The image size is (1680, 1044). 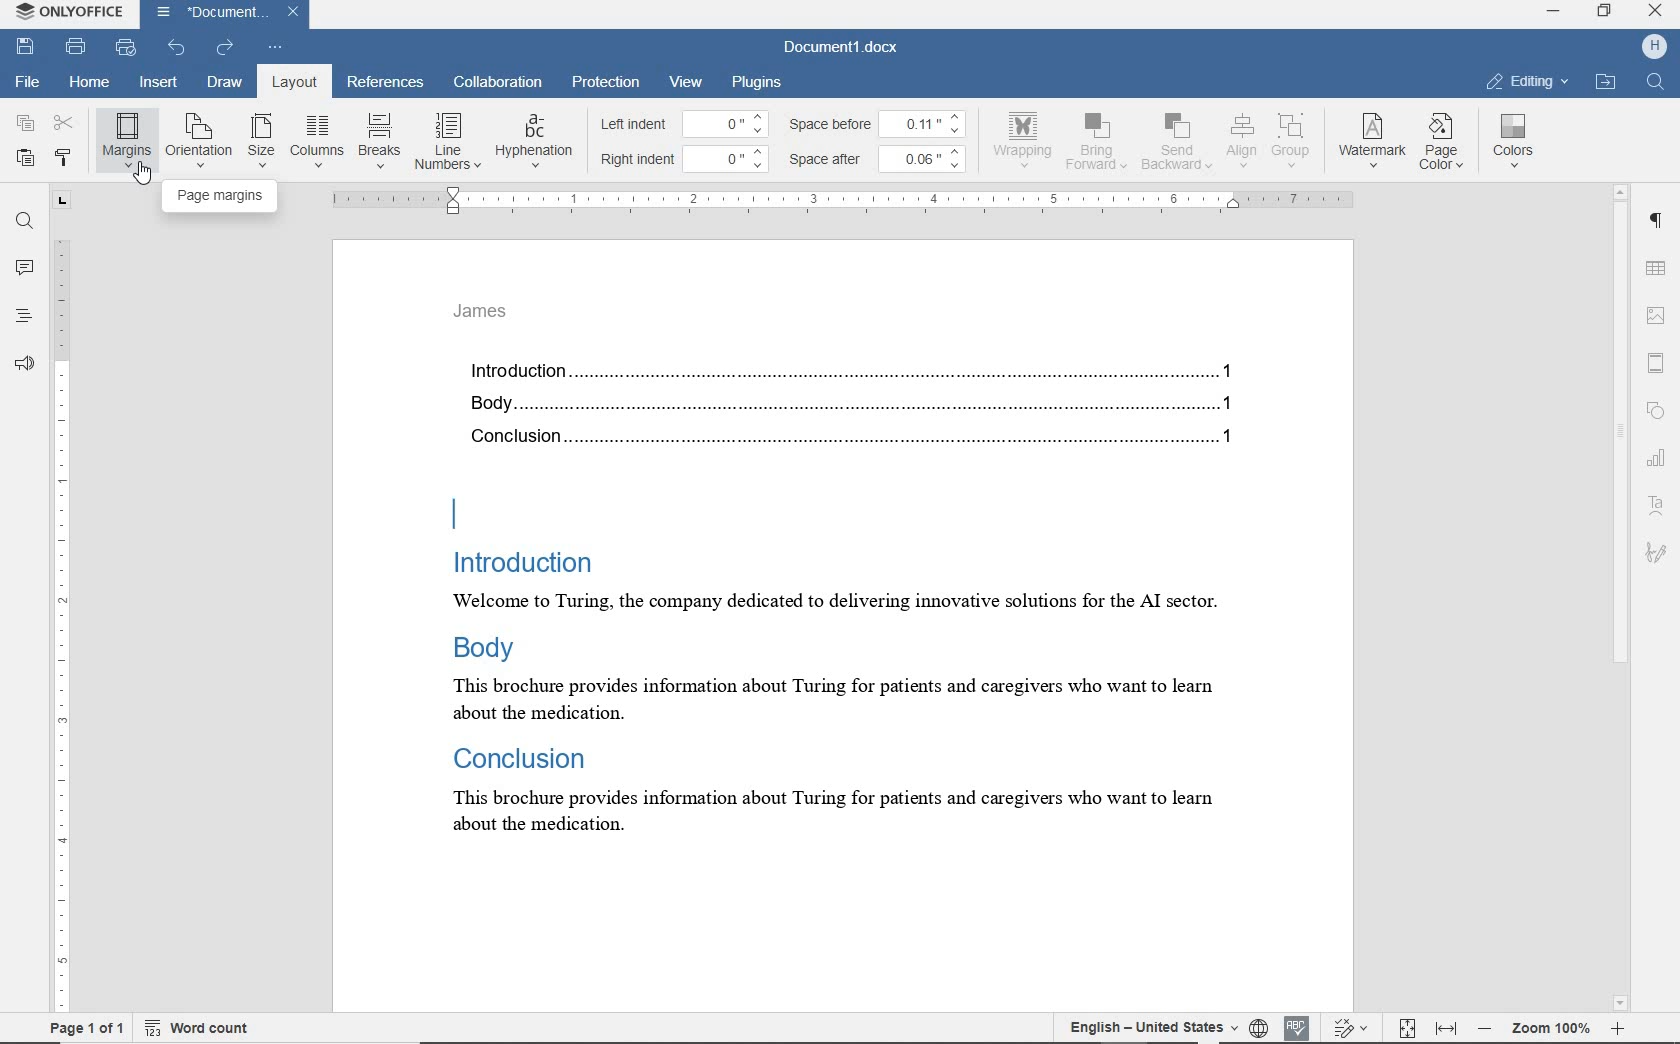 I want to click on RESTORE DOWN, so click(x=1608, y=13).